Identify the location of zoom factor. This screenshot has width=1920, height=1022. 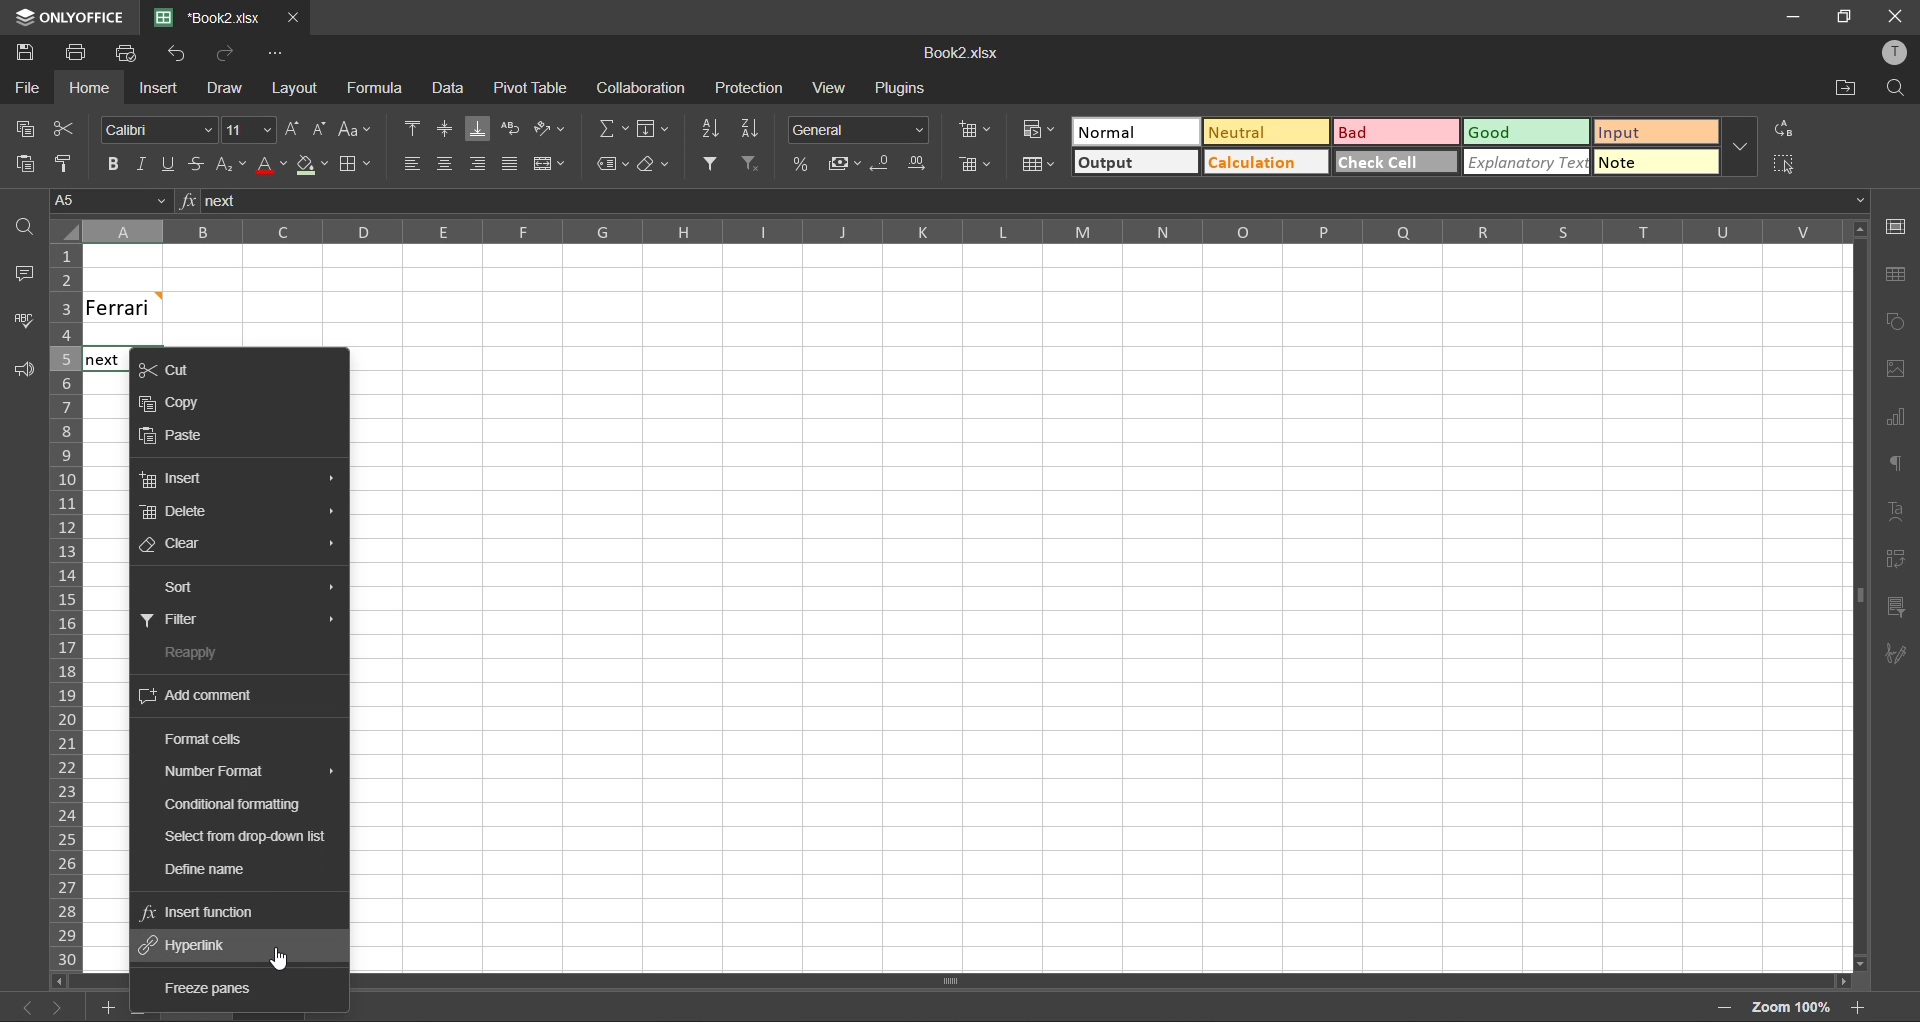
(1789, 1006).